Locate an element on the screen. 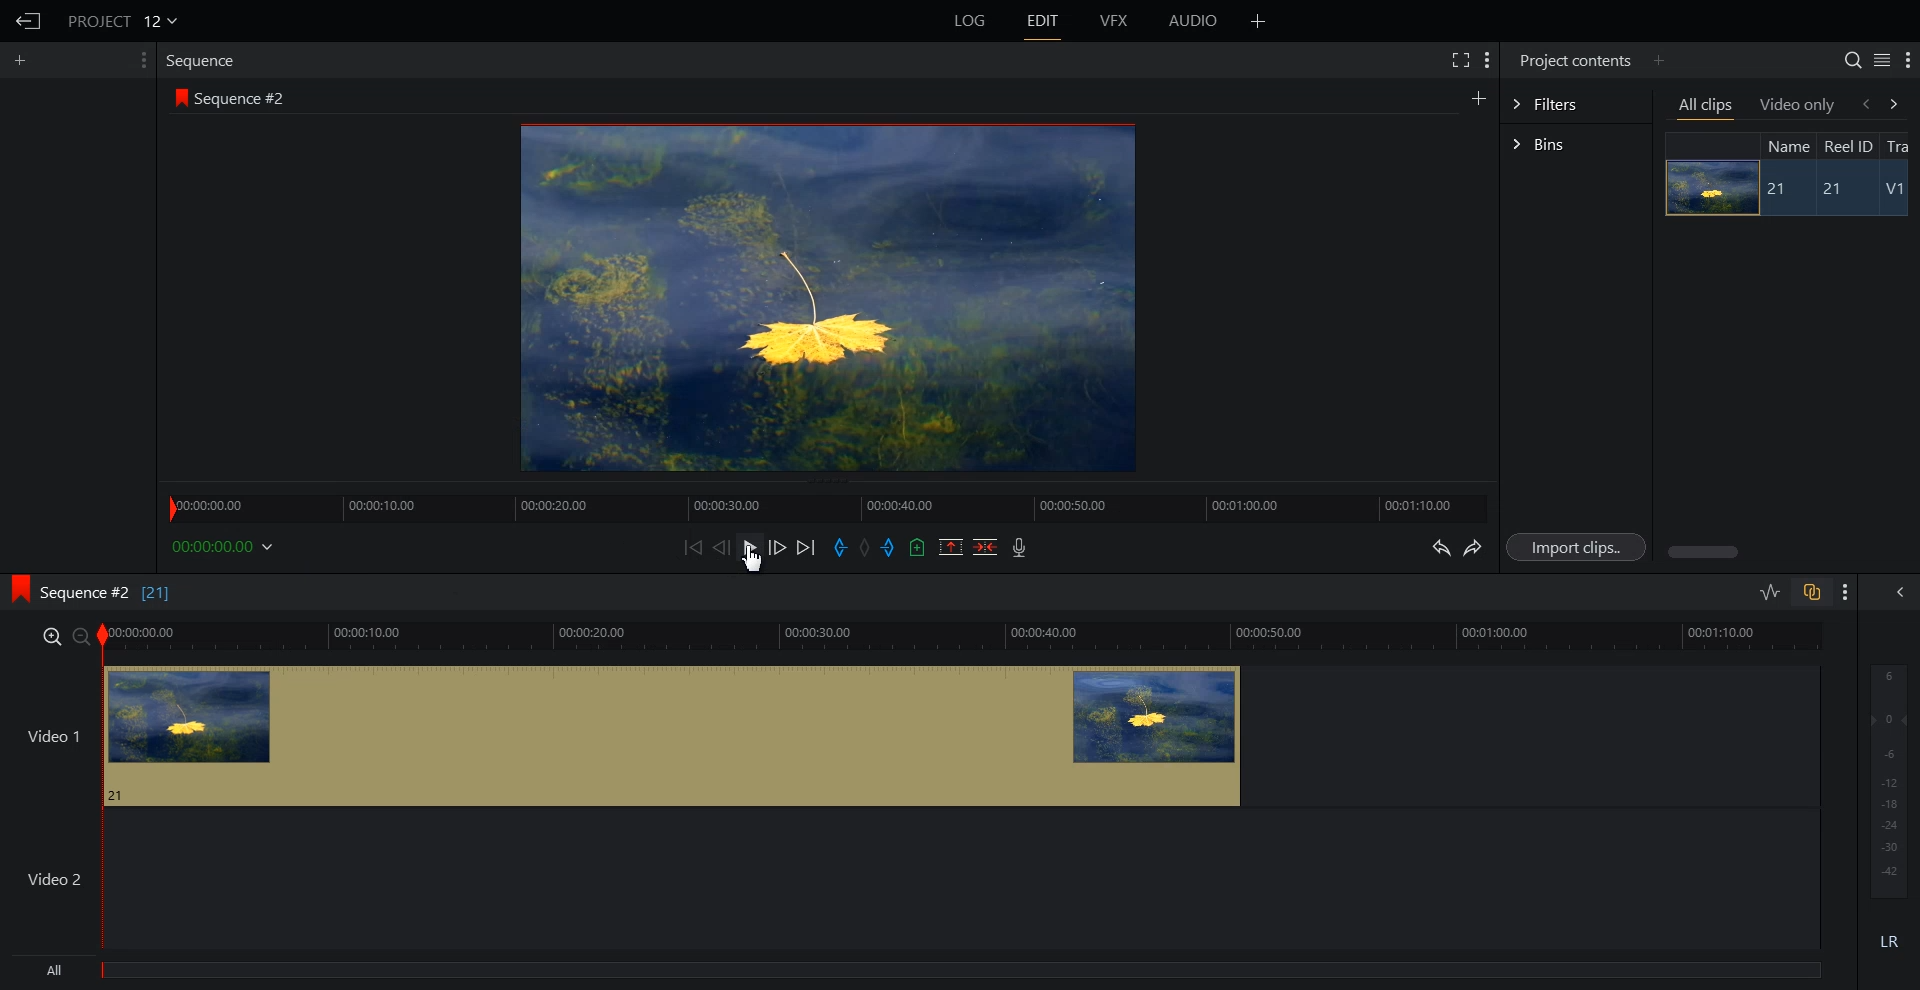  Sequence is located at coordinates (205, 60).